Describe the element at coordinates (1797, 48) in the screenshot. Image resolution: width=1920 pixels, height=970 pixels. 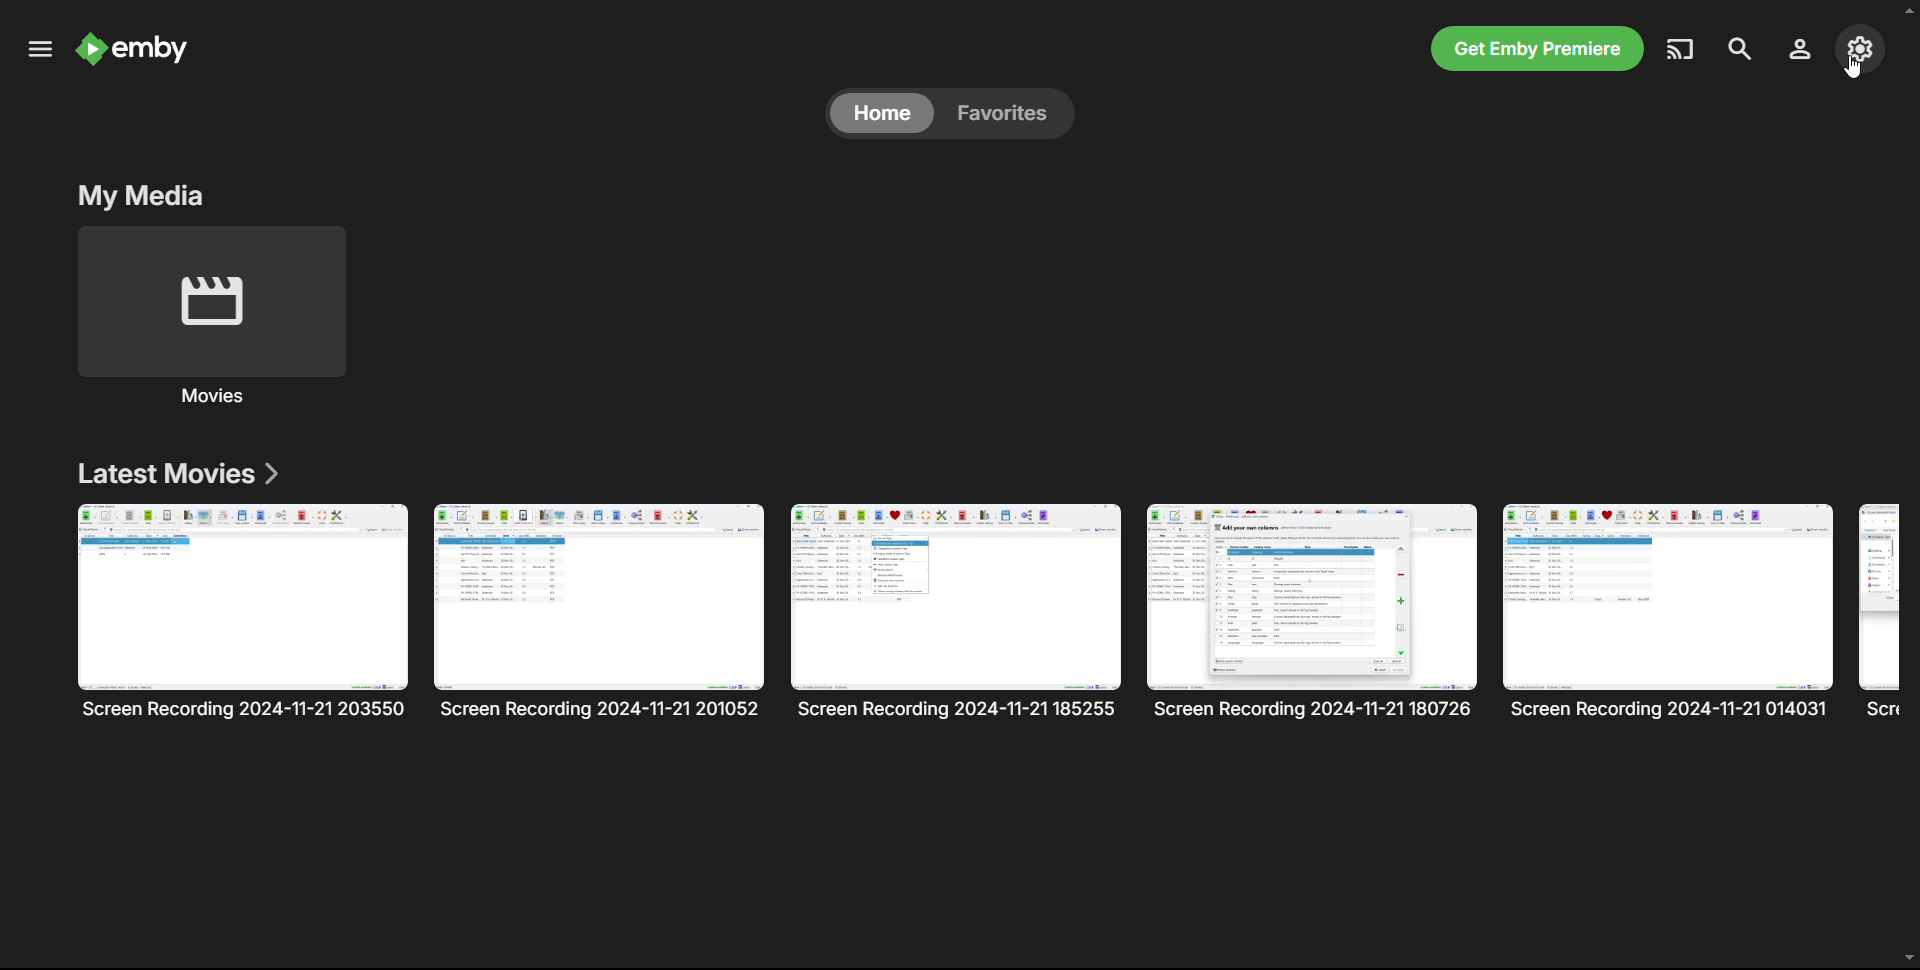
I see `account` at that location.